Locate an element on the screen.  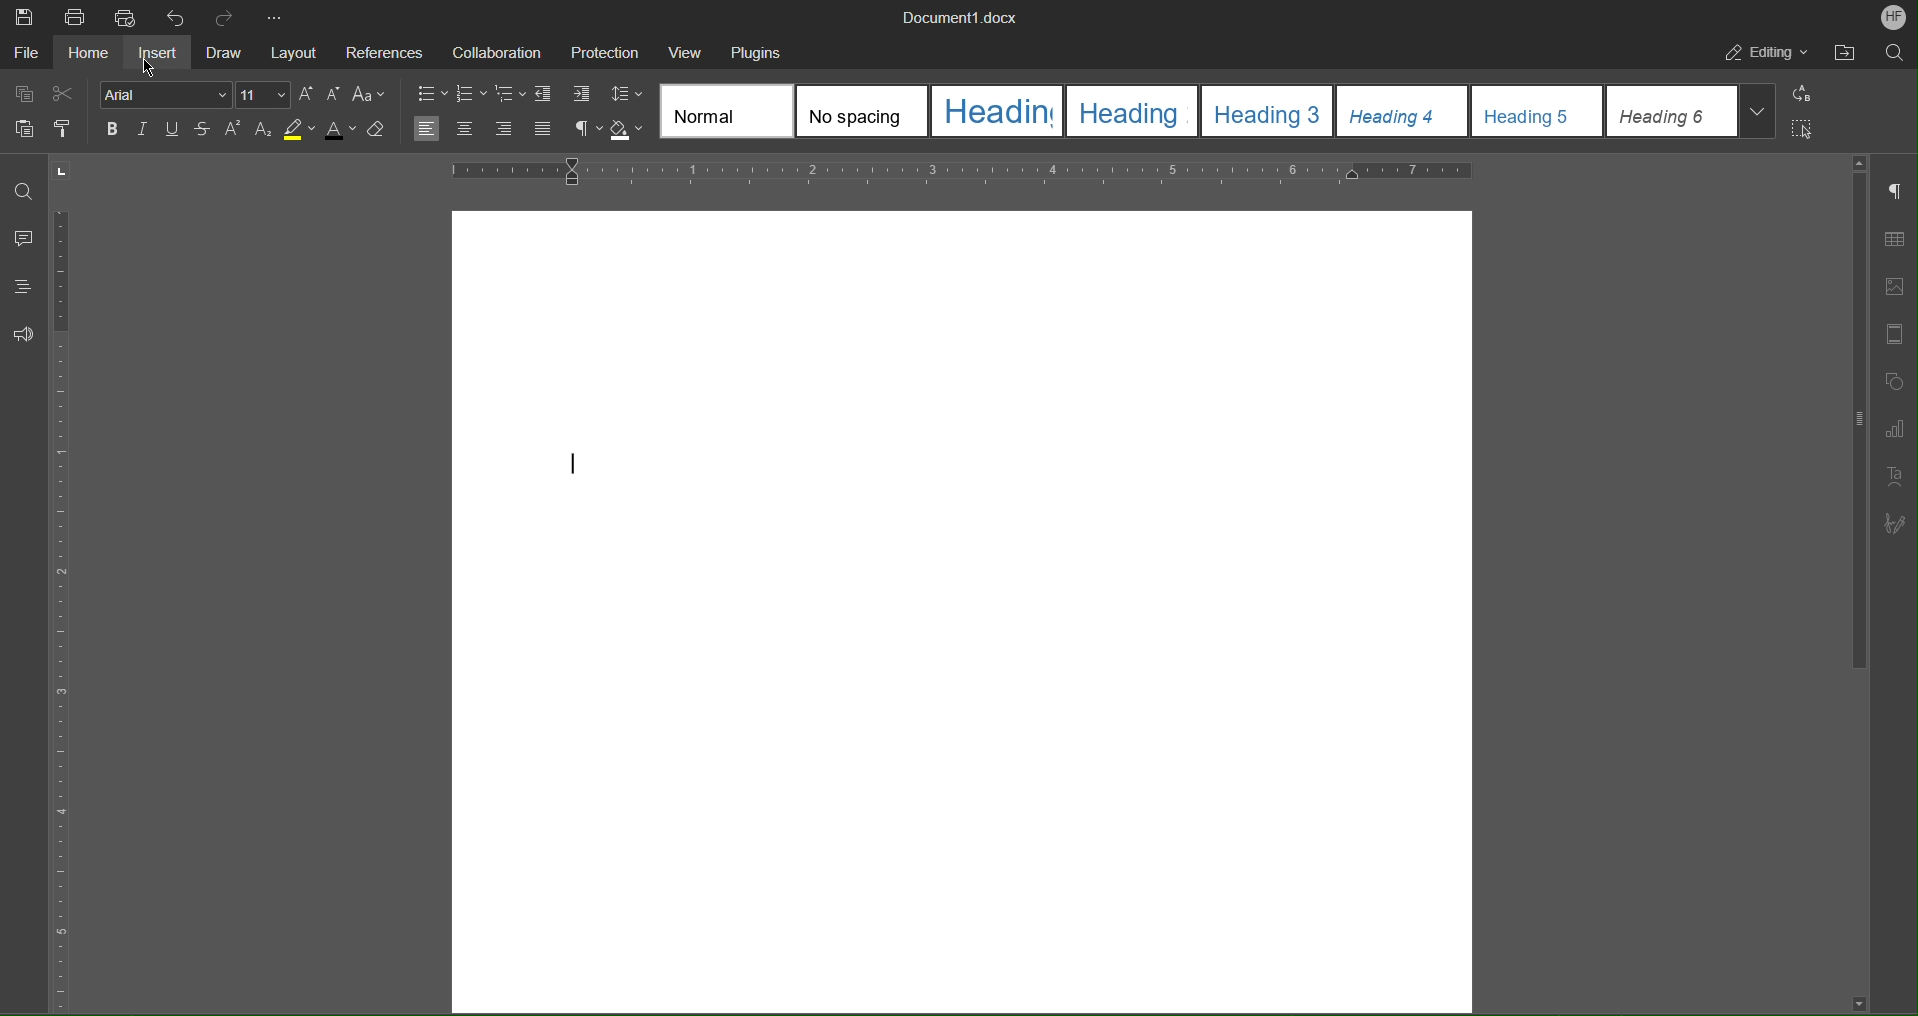
Insert is located at coordinates (159, 50).